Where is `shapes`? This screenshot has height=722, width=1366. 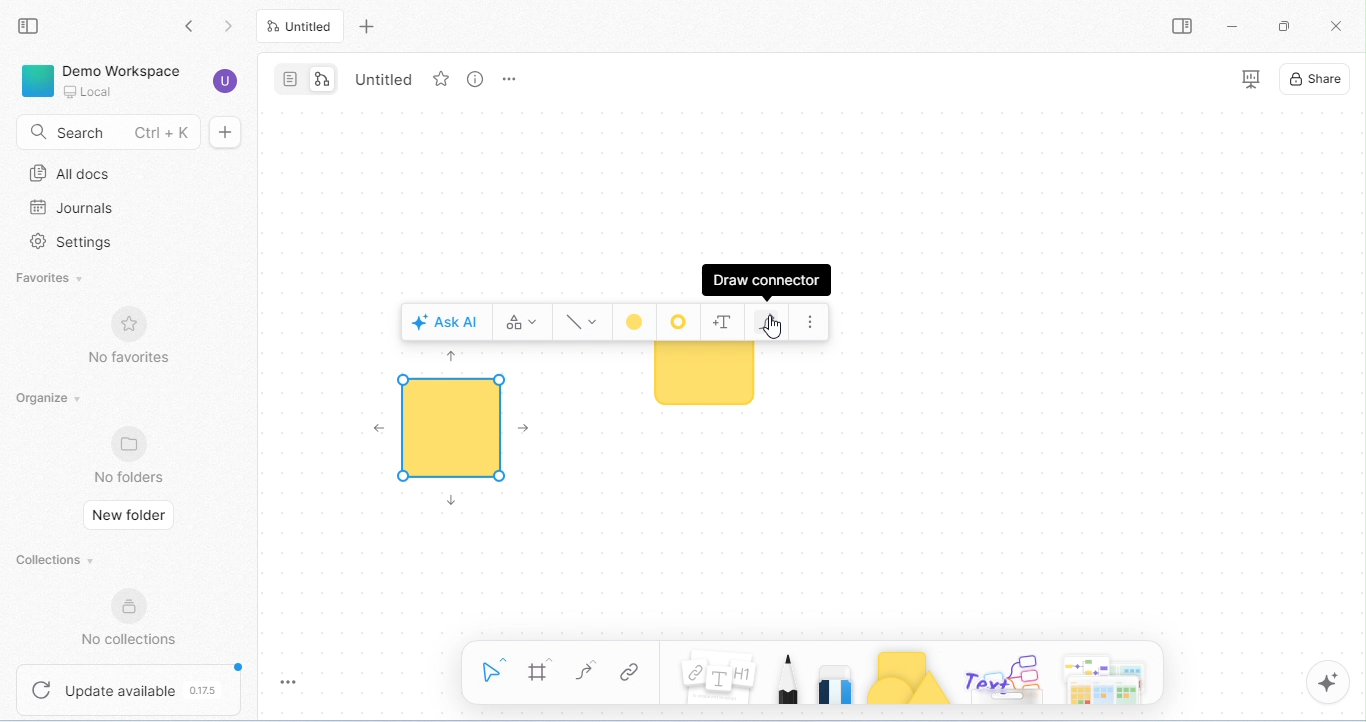 shapes is located at coordinates (910, 677).